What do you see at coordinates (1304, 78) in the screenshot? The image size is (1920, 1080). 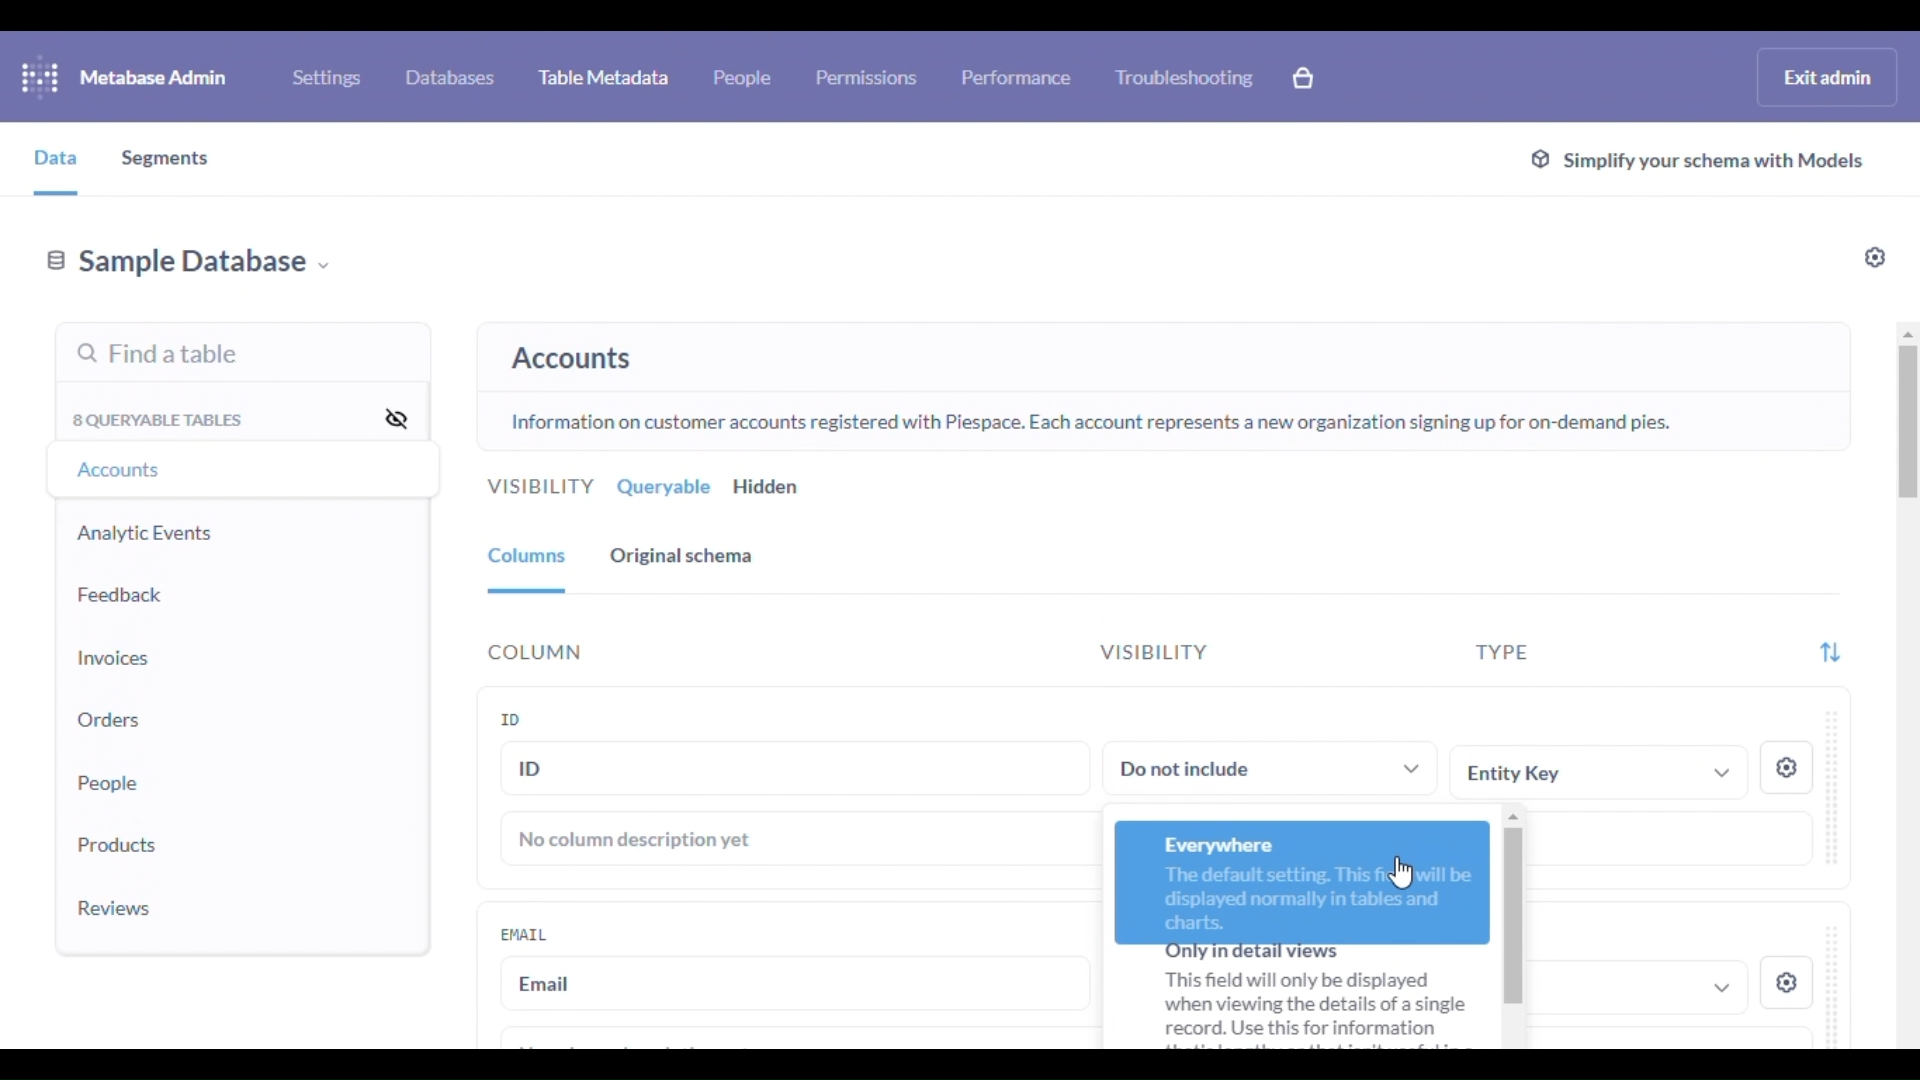 I see `explore paid features` at bounding box center [1304, 78].